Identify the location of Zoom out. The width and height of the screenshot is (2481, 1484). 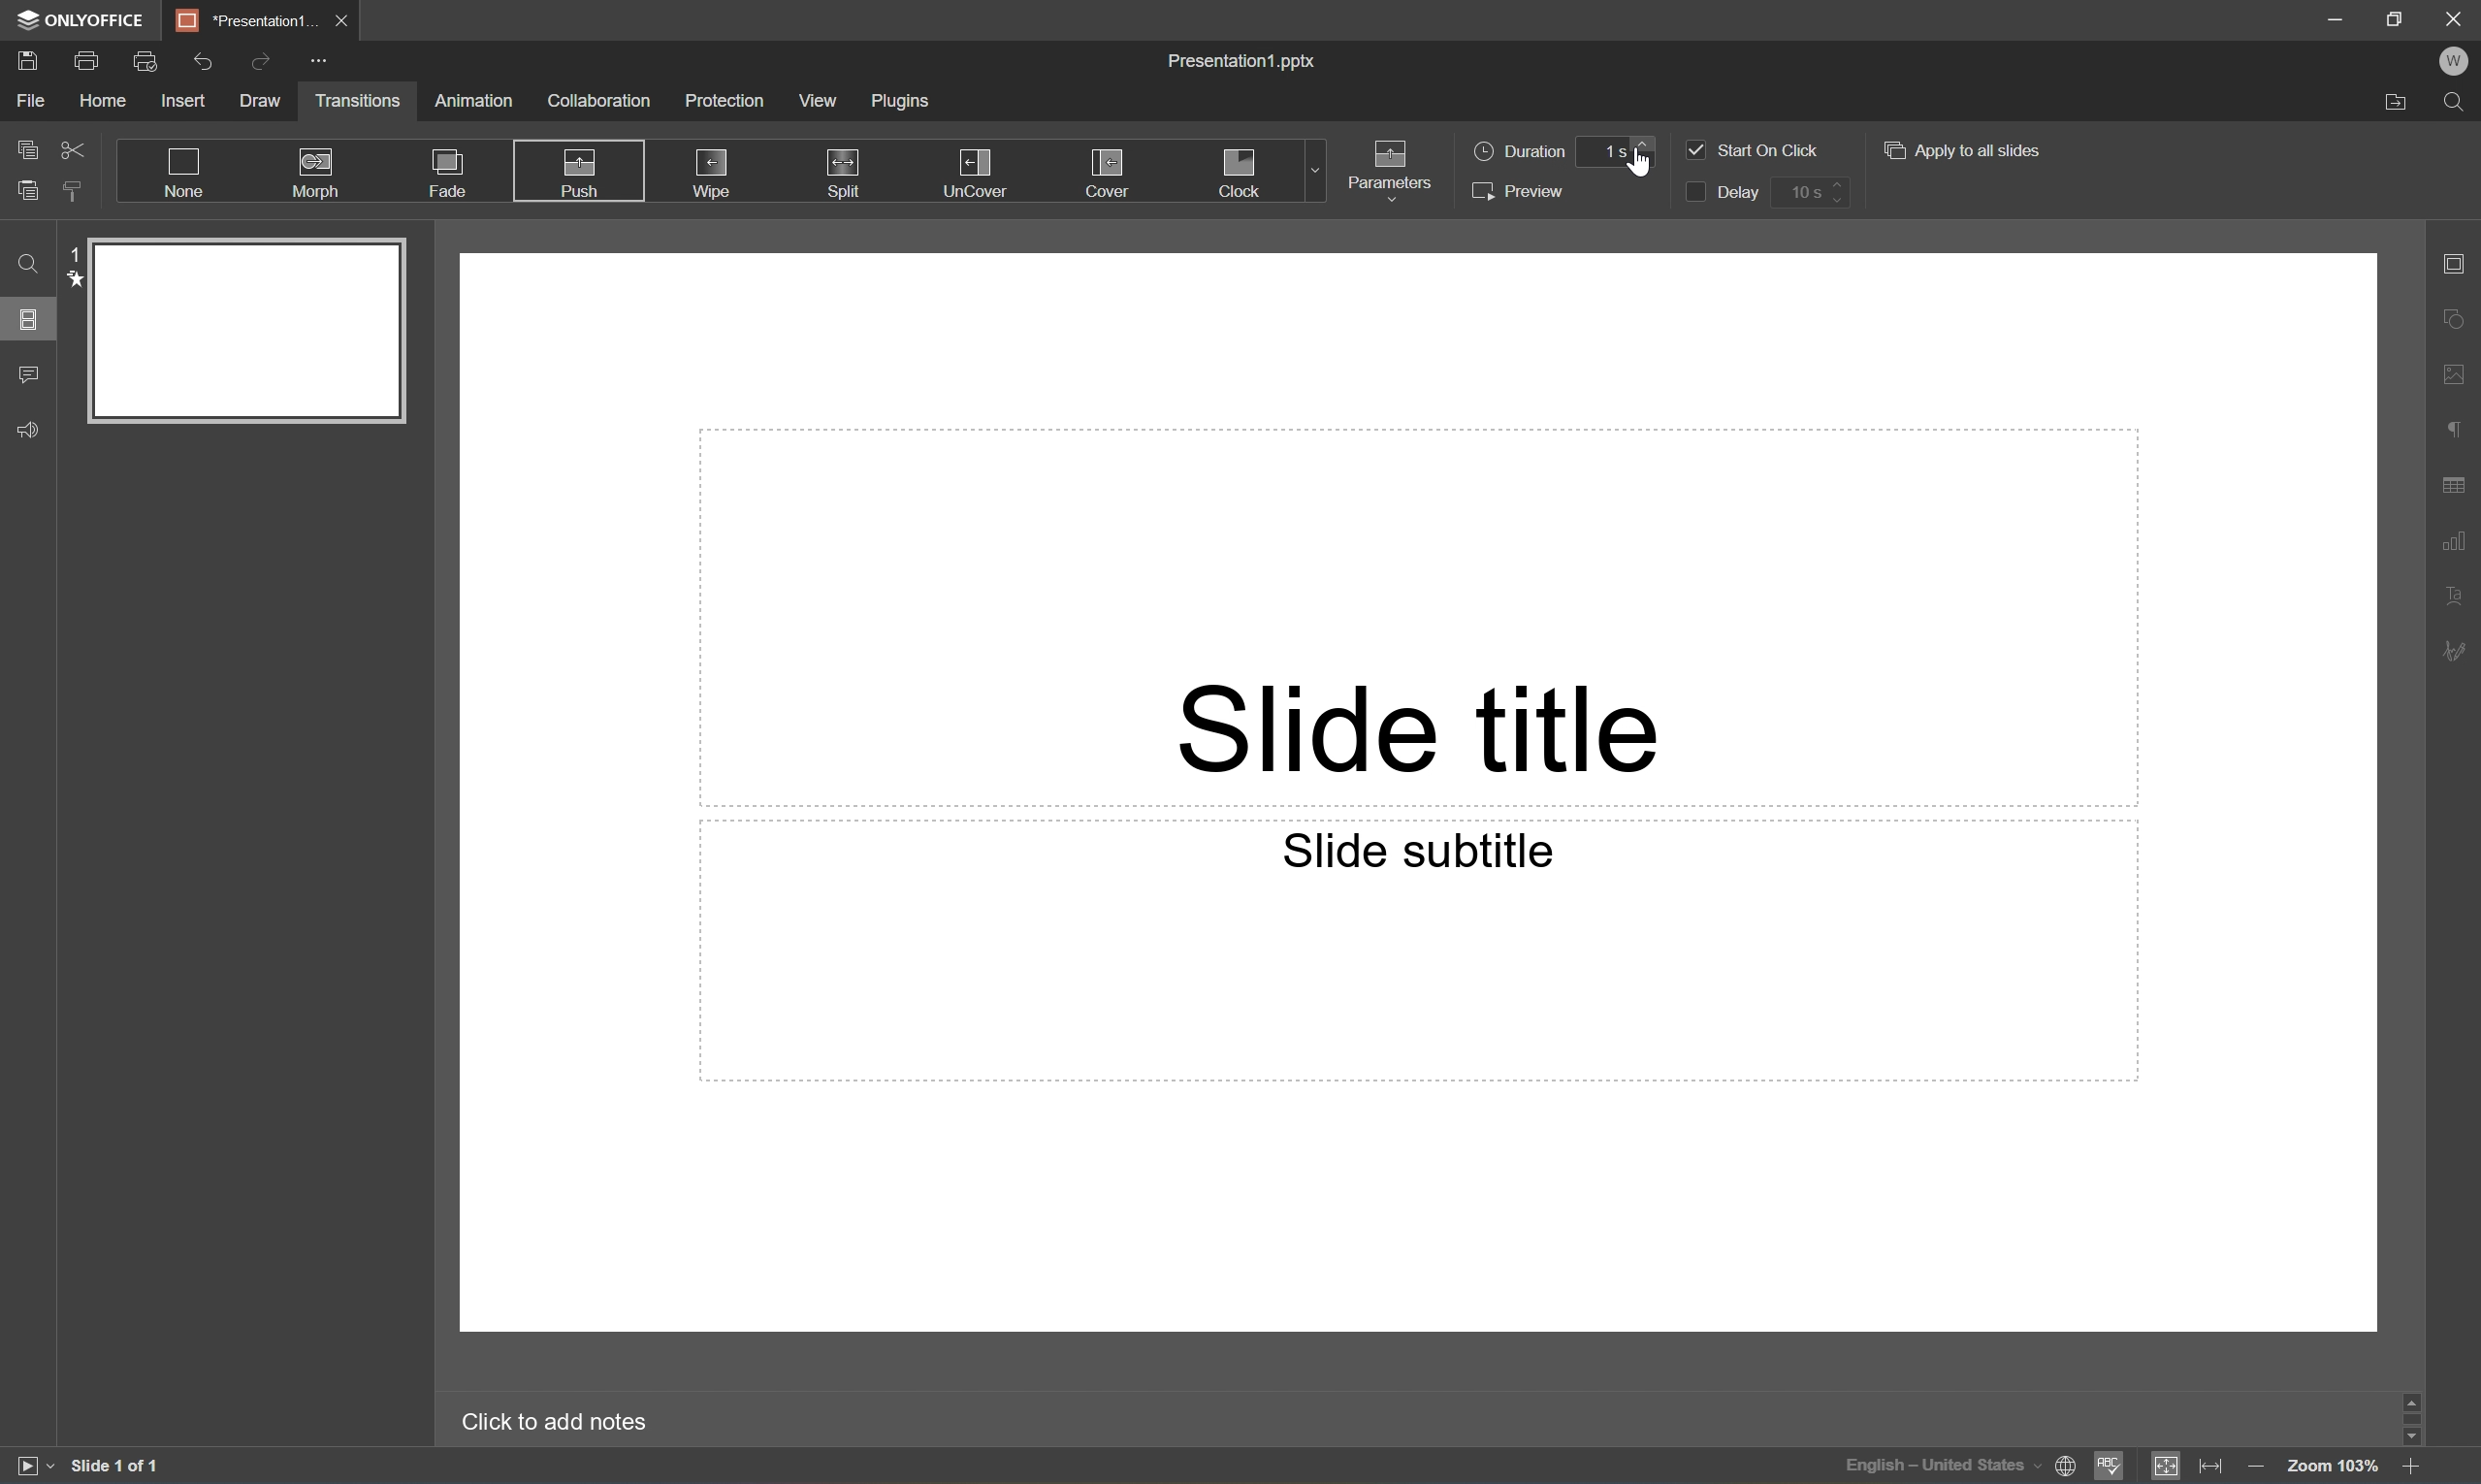
(2256, 1470).